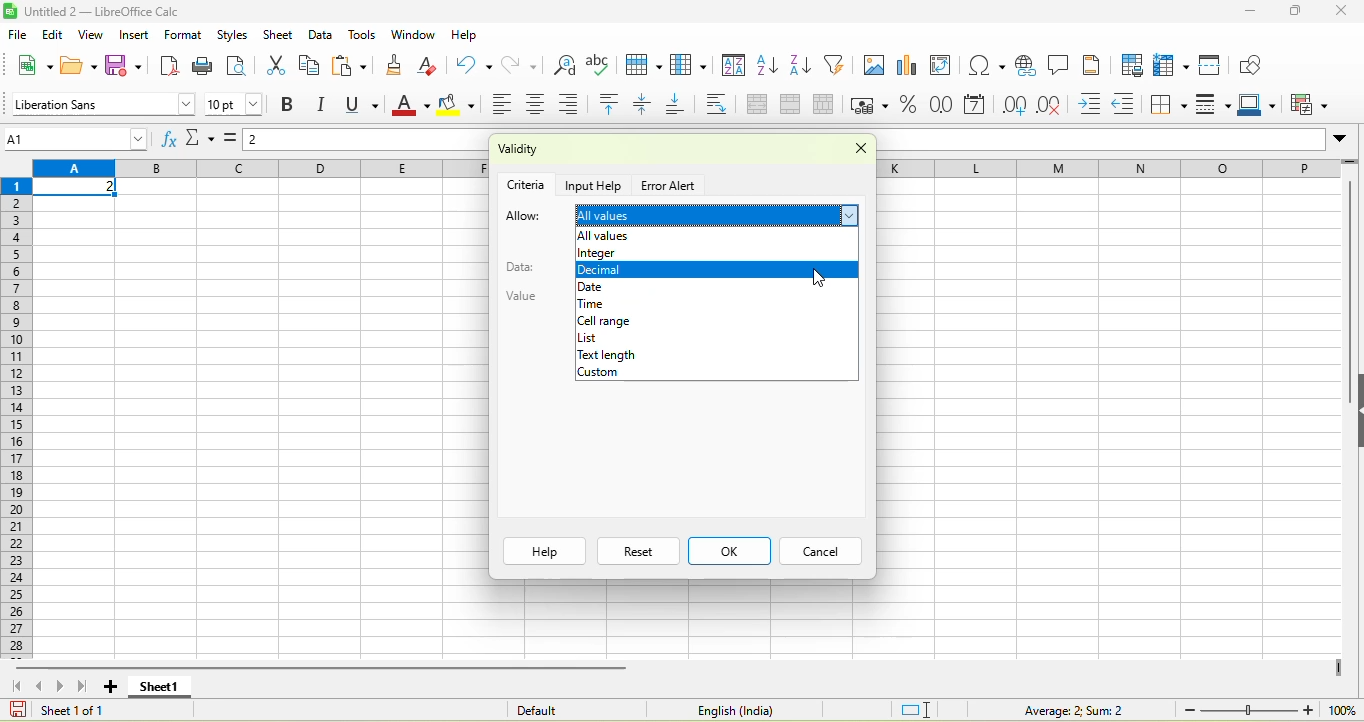 Image resolution: width=1364 pixels, height=722 pixels. Describe the element at coordinates (917, 708) in the screenshot. I see `standard selection` at that location.